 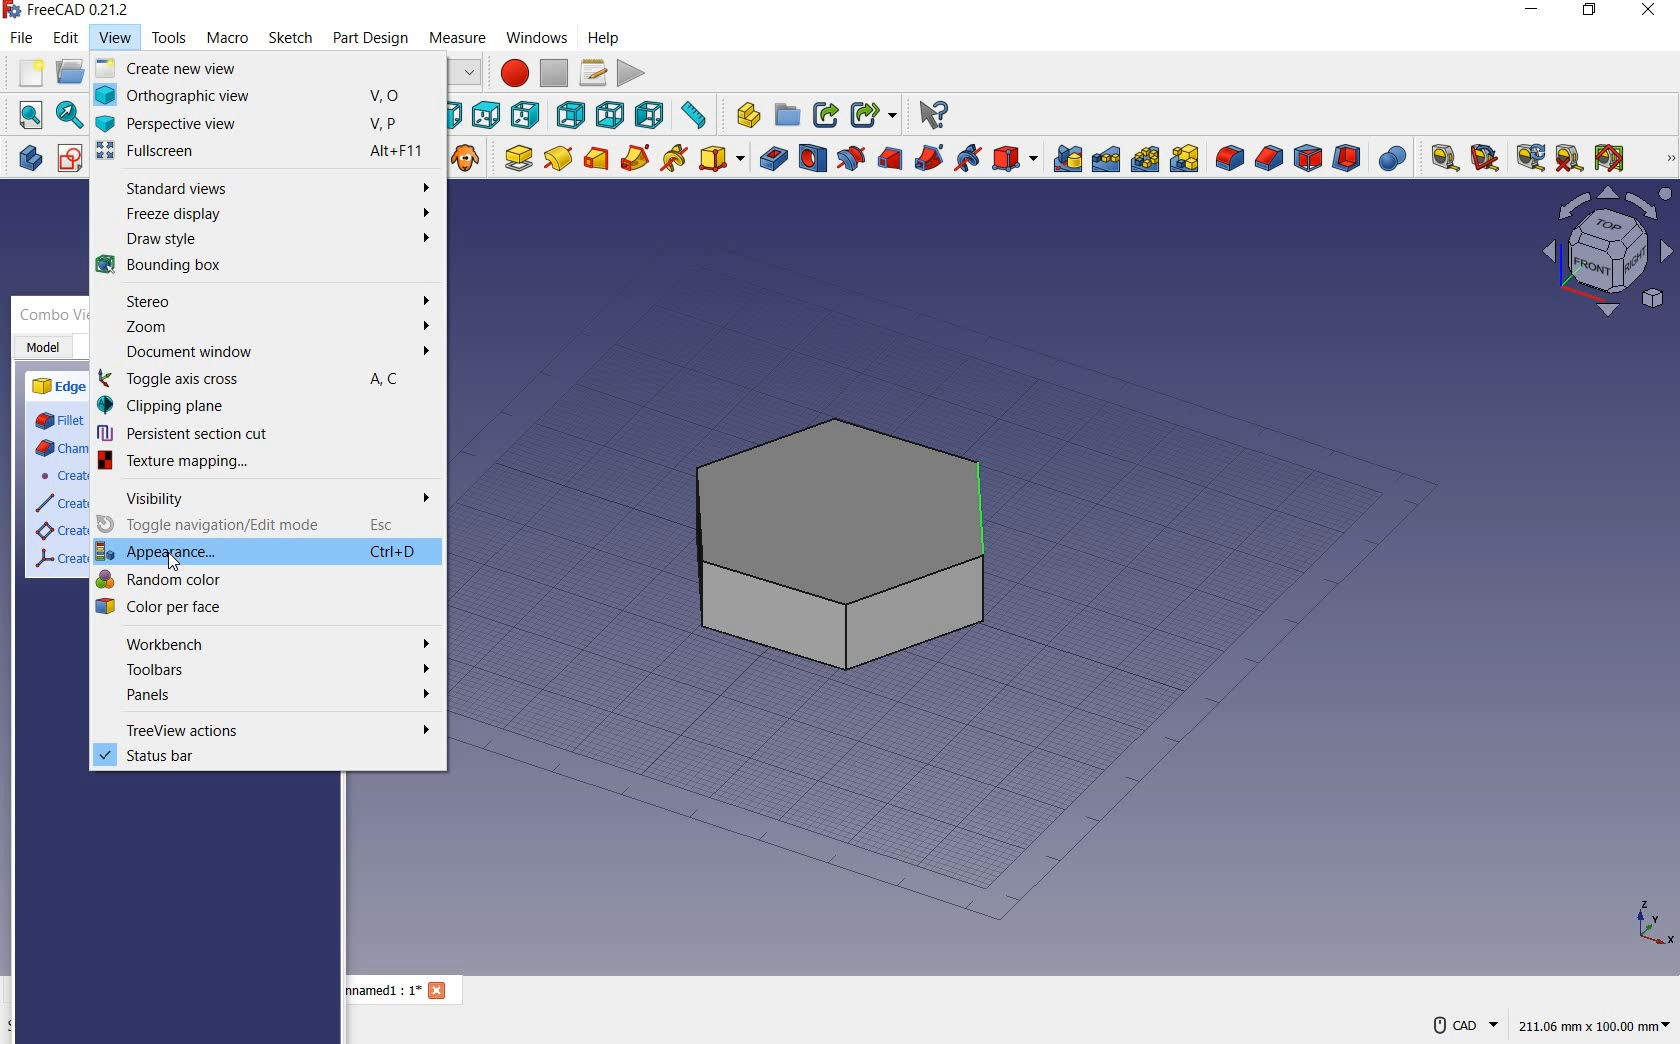 I want to click on hole, so click(x=811, y=158).